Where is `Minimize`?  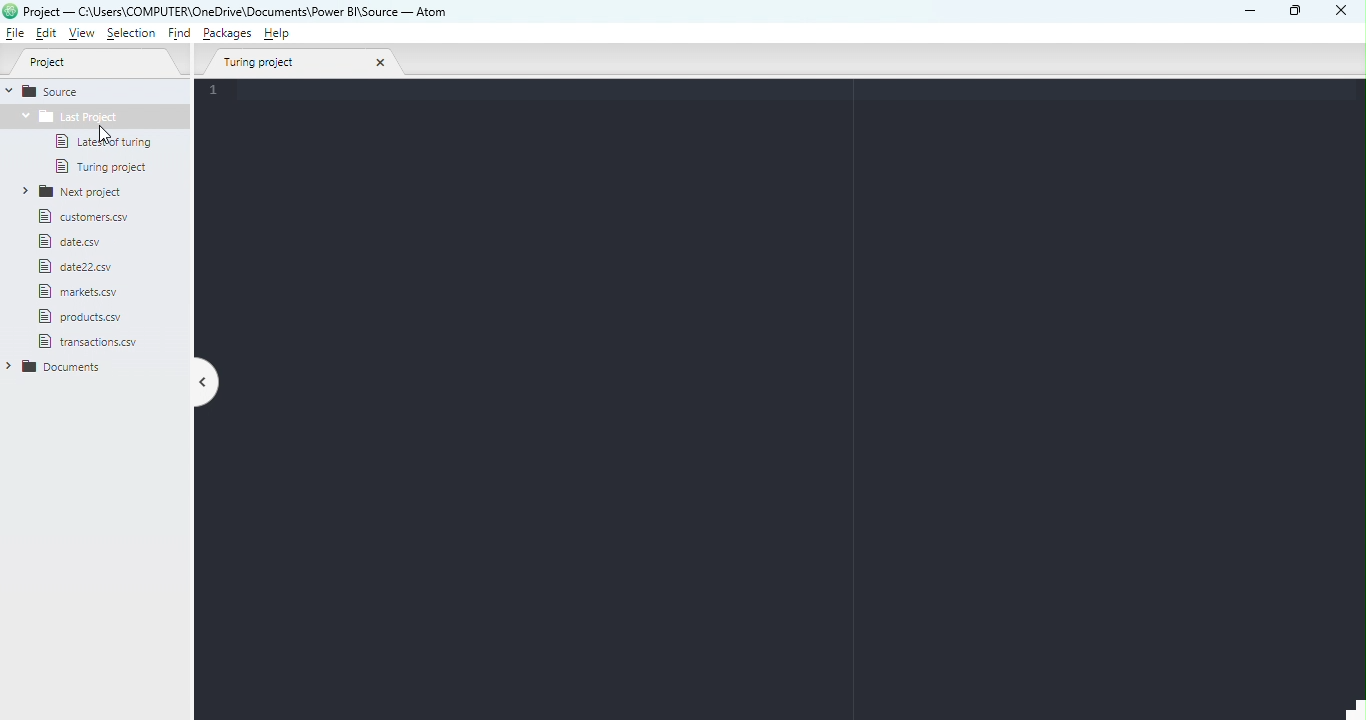
Minimize is located at coordinates (1251, 12).